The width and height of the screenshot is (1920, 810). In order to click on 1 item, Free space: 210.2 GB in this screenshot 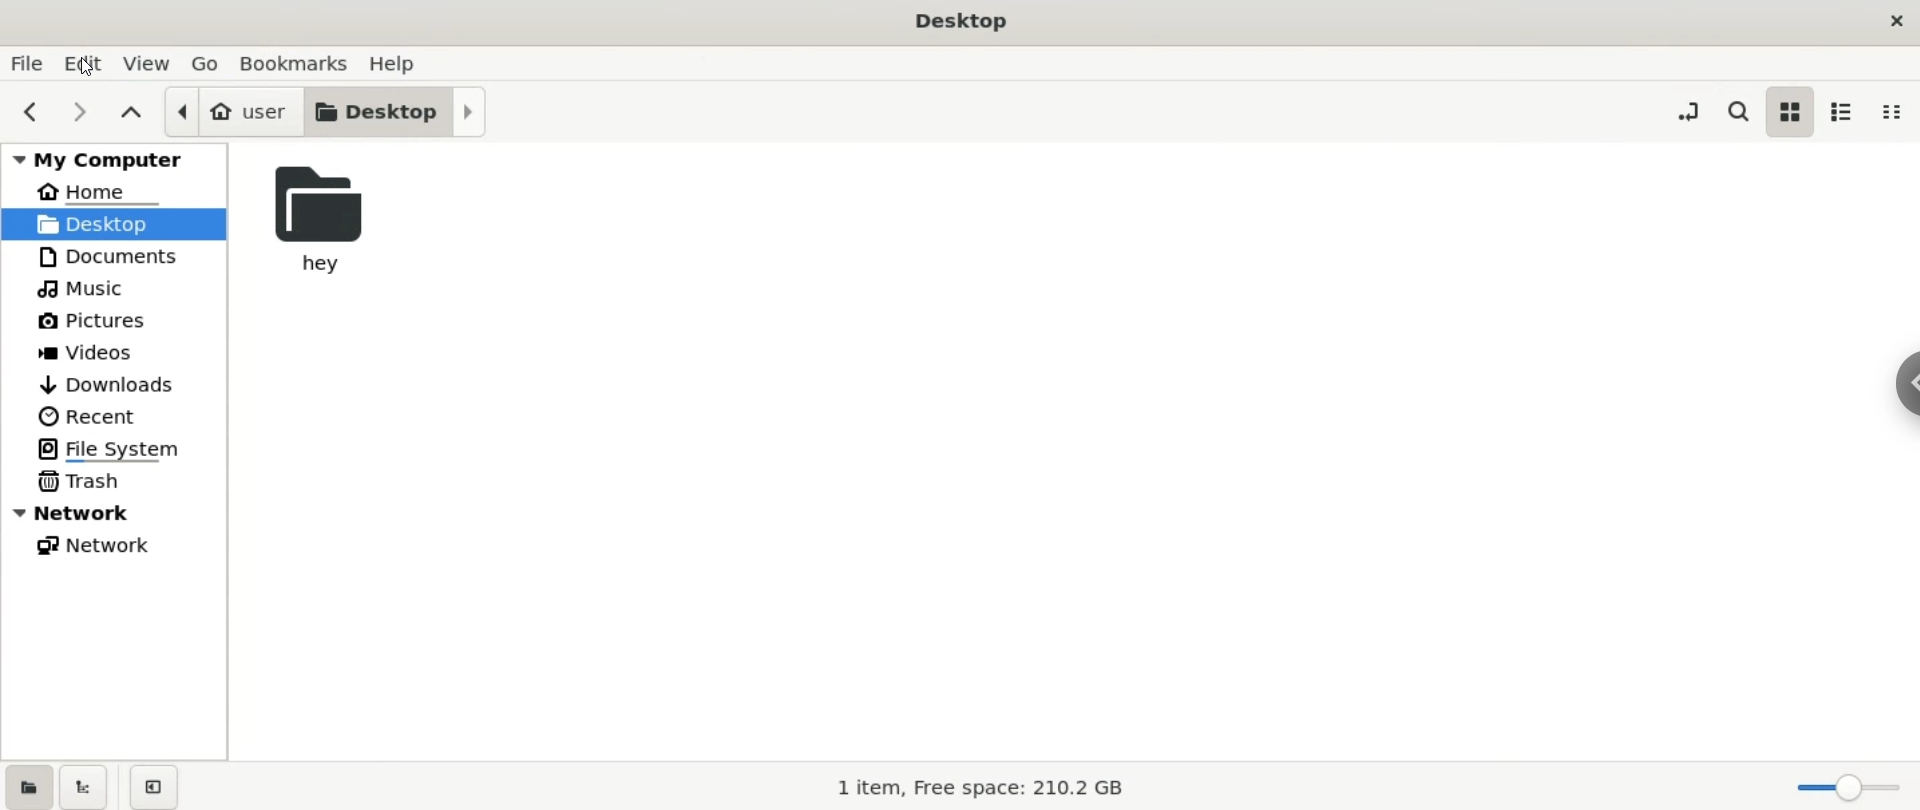, I will do `click(968, 783)`.